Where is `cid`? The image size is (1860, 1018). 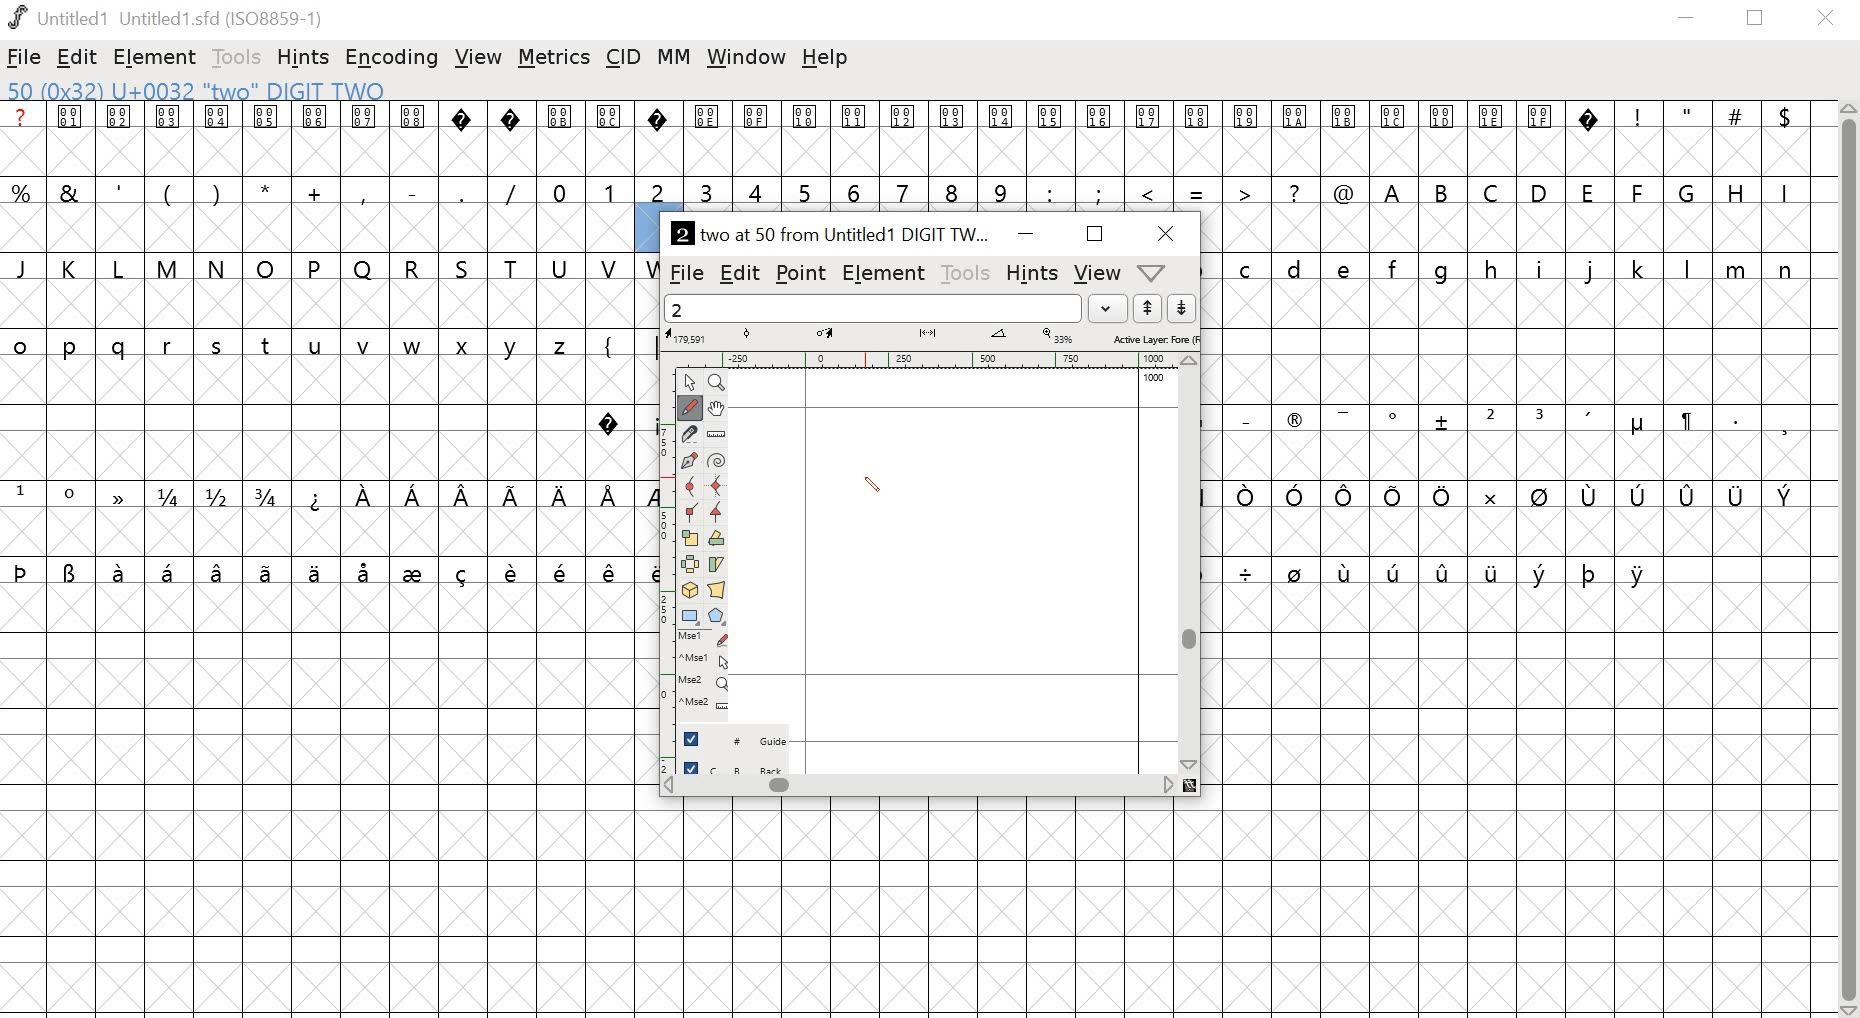
cid is located at coordinates (622, 56).